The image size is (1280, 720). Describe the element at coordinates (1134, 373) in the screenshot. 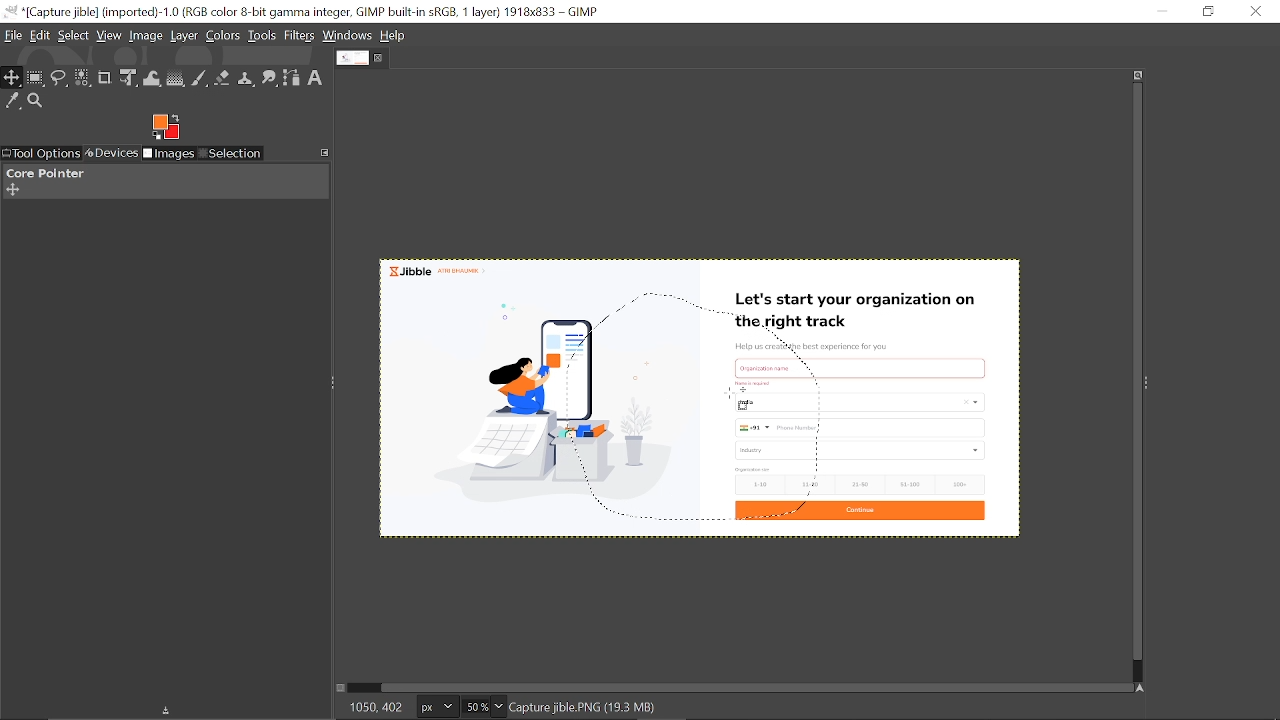

I see `Vertical scrollbar` at that location.